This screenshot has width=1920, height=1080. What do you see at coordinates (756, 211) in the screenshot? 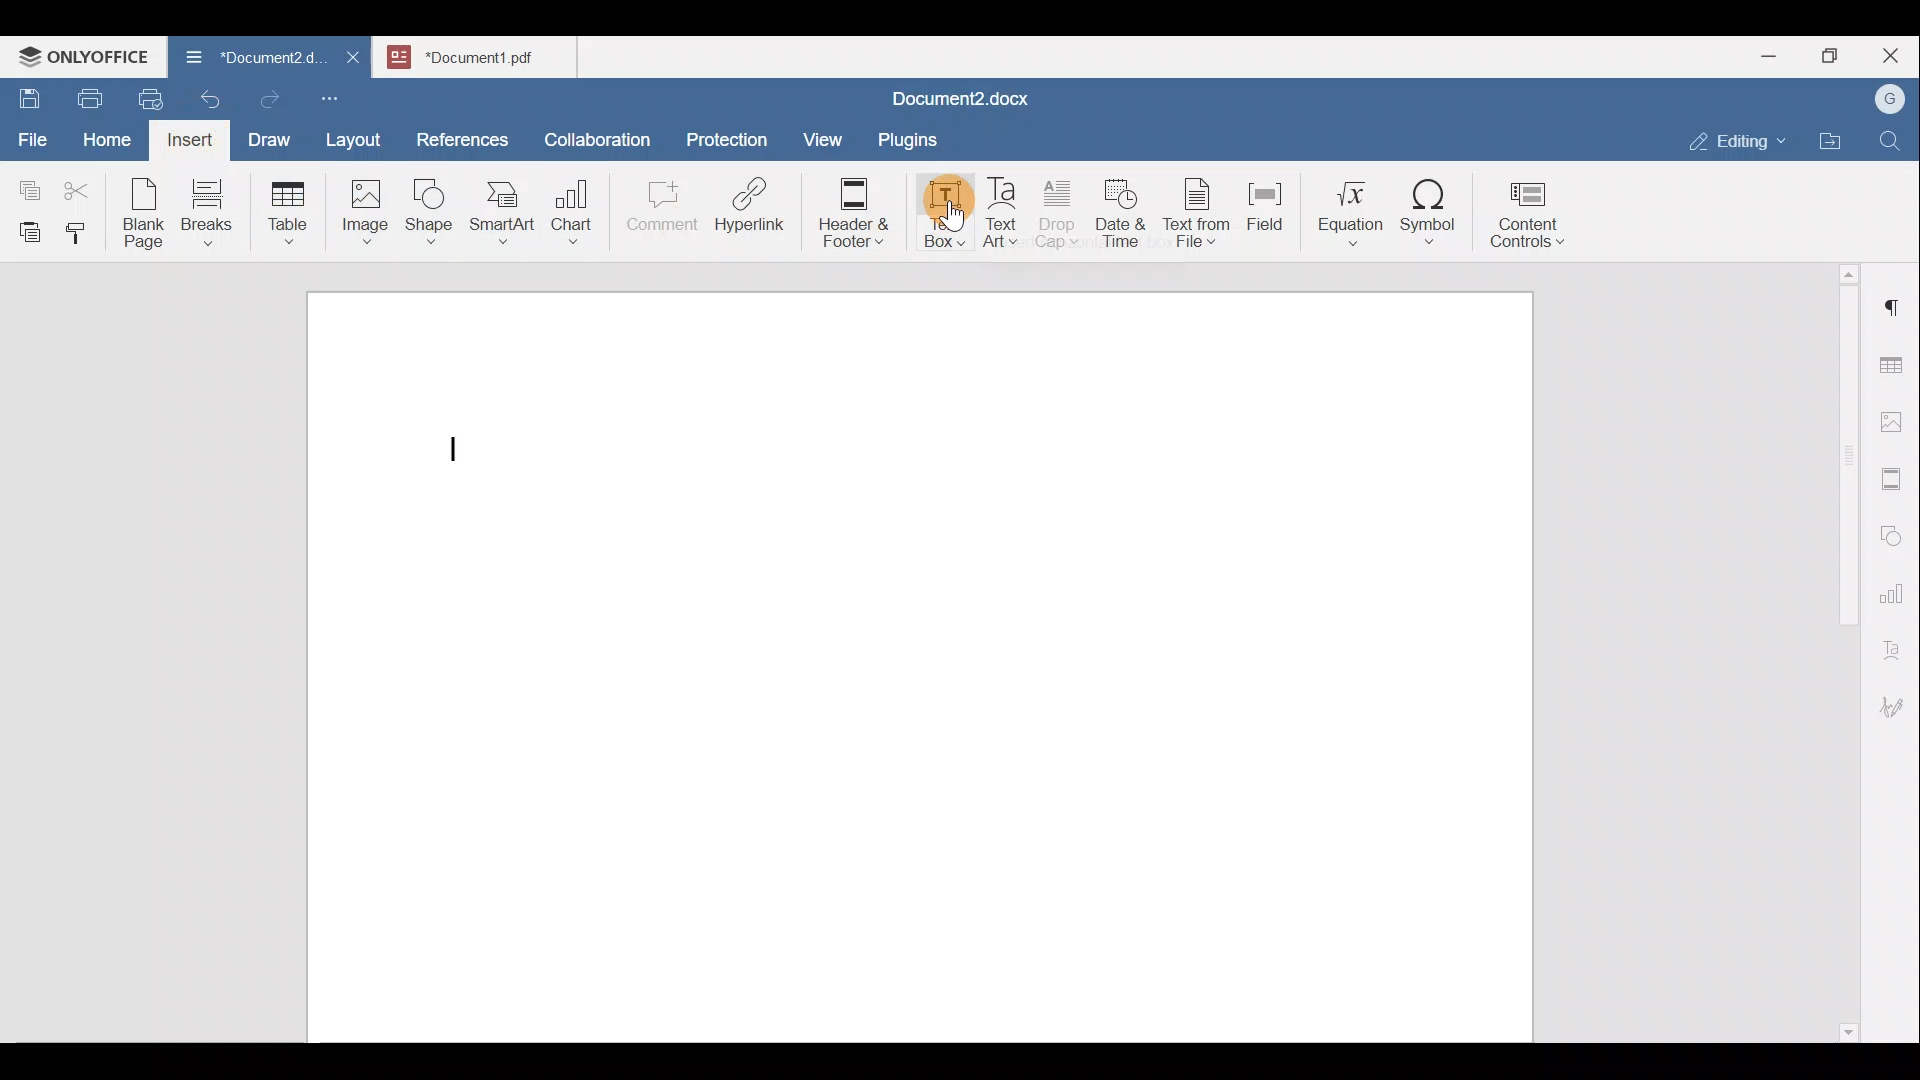
I see `Hyperlink` at bounding box center [756, 211].